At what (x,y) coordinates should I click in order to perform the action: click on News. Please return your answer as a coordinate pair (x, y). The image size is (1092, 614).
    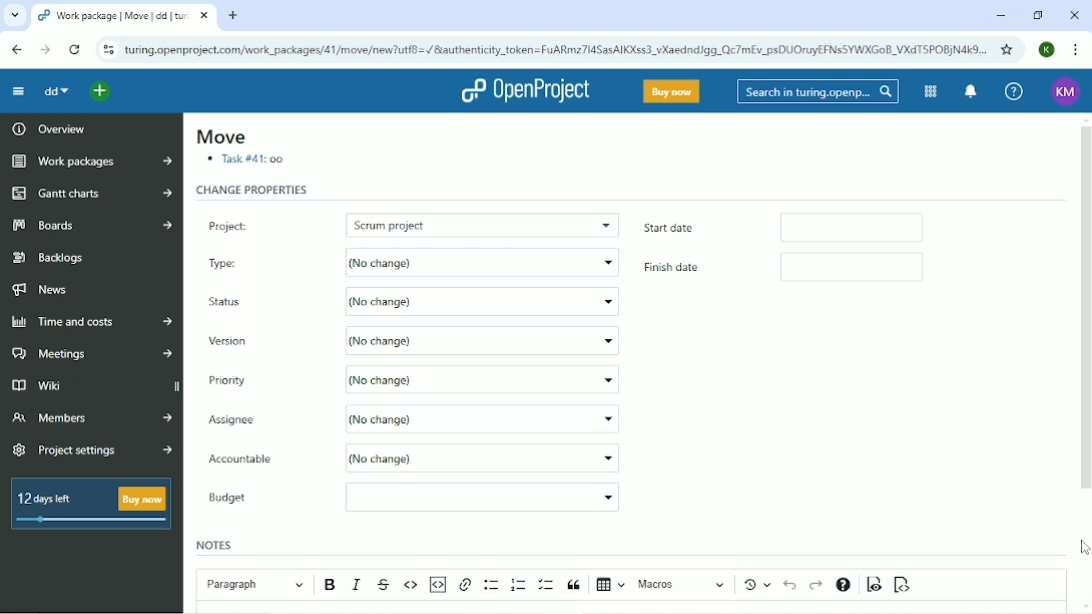
    Looking at the image, I should click on (49, 289).